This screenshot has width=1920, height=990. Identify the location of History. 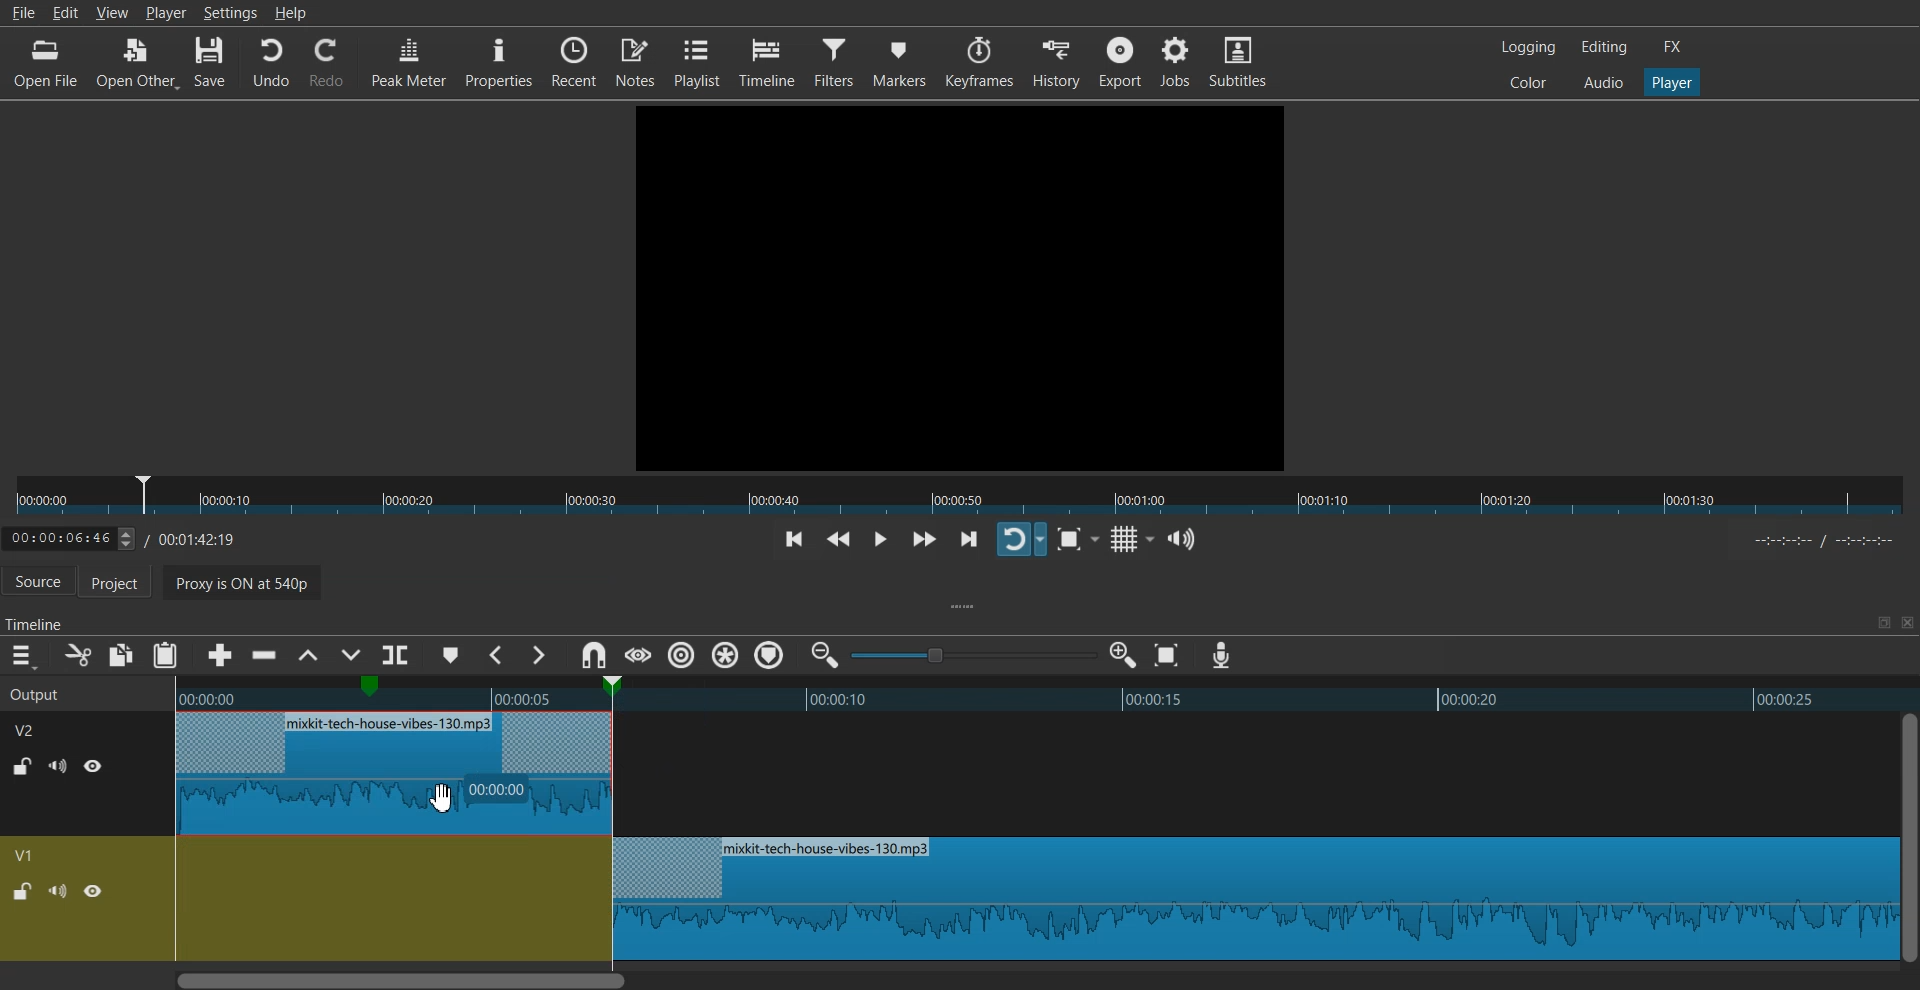
(1058, 62).